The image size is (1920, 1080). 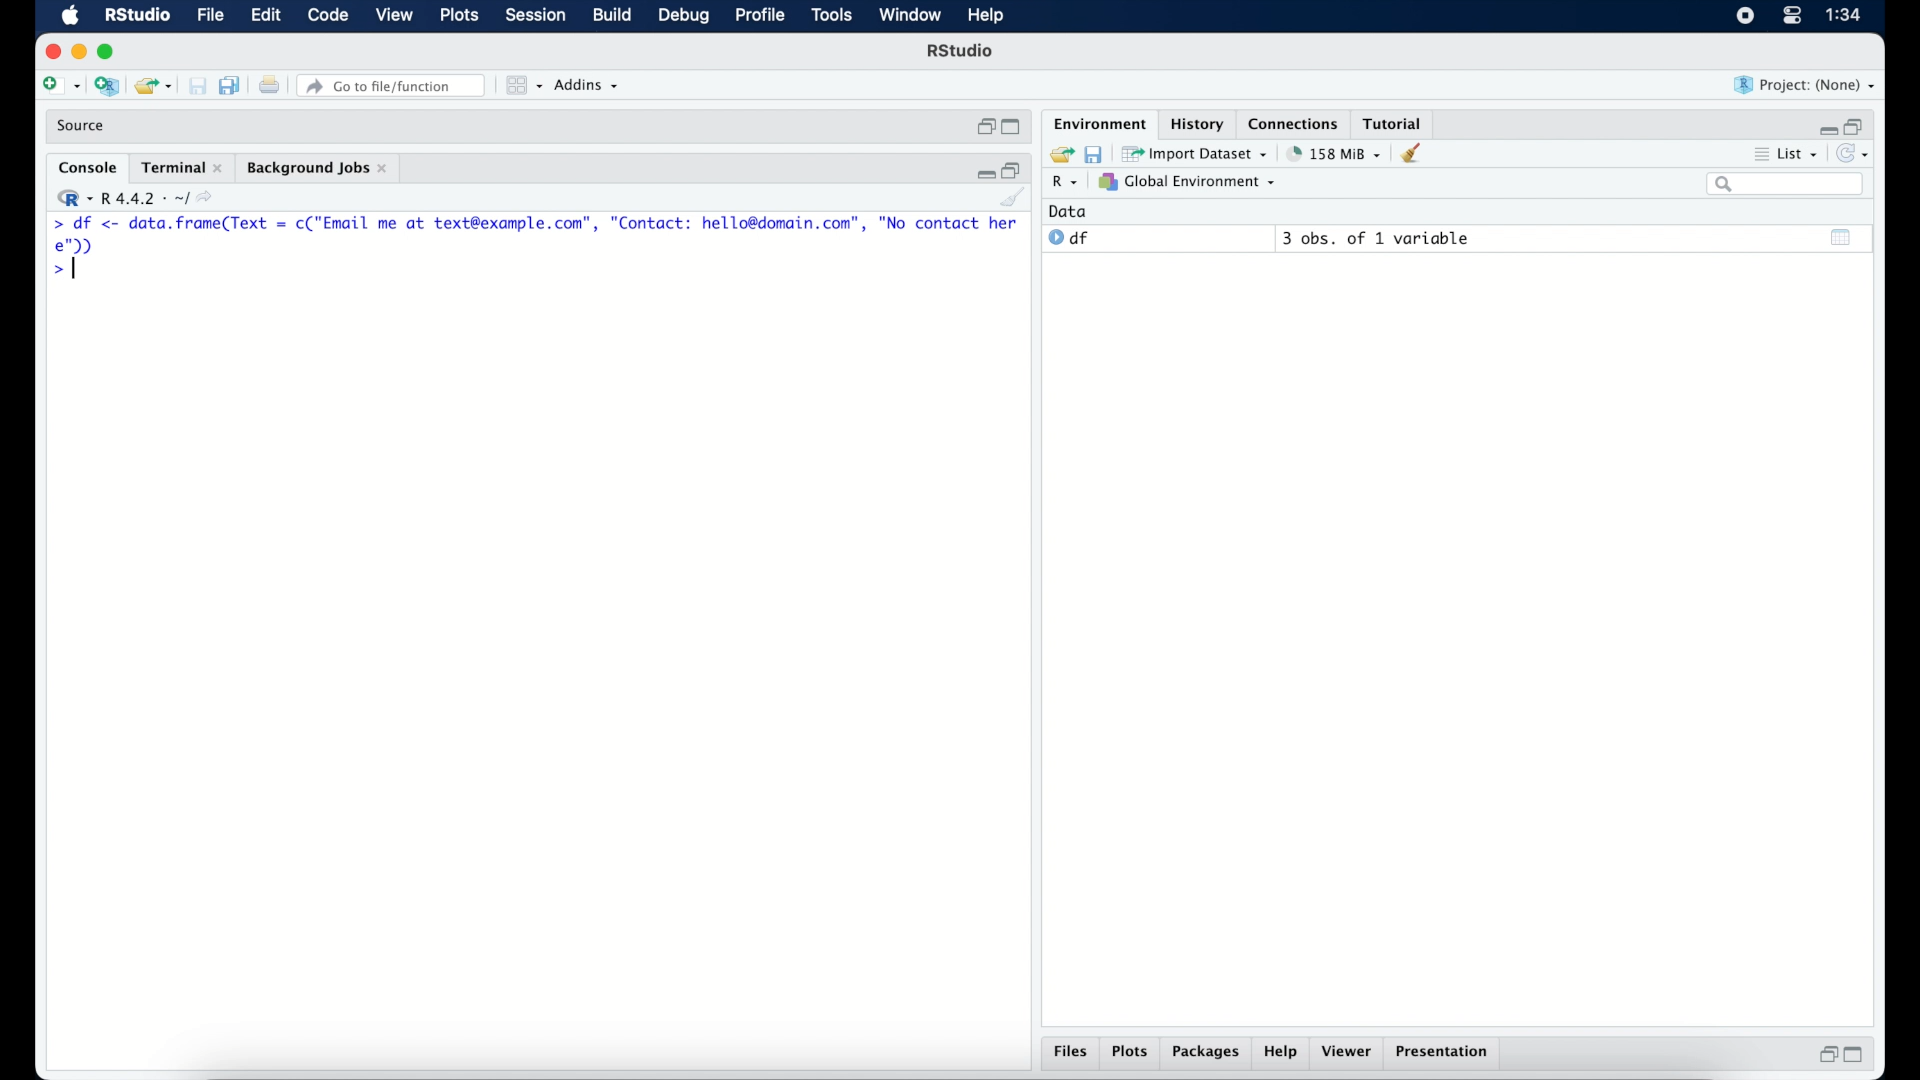 I want to click on search bar, so click(x=1787, y=185).